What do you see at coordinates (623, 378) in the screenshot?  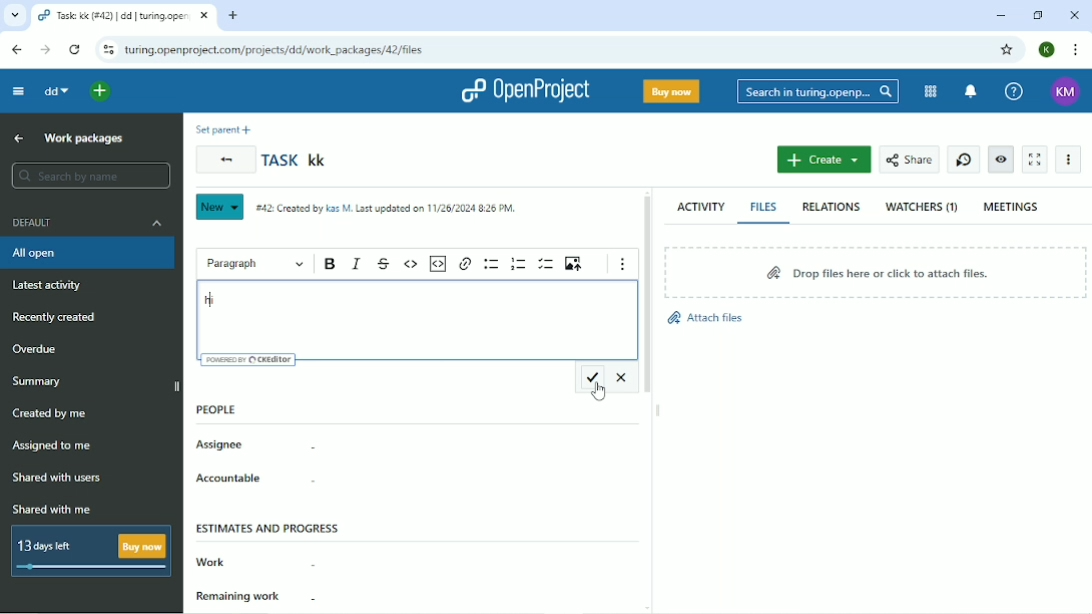 I see `Cancel` at bounding box center [623, 378].